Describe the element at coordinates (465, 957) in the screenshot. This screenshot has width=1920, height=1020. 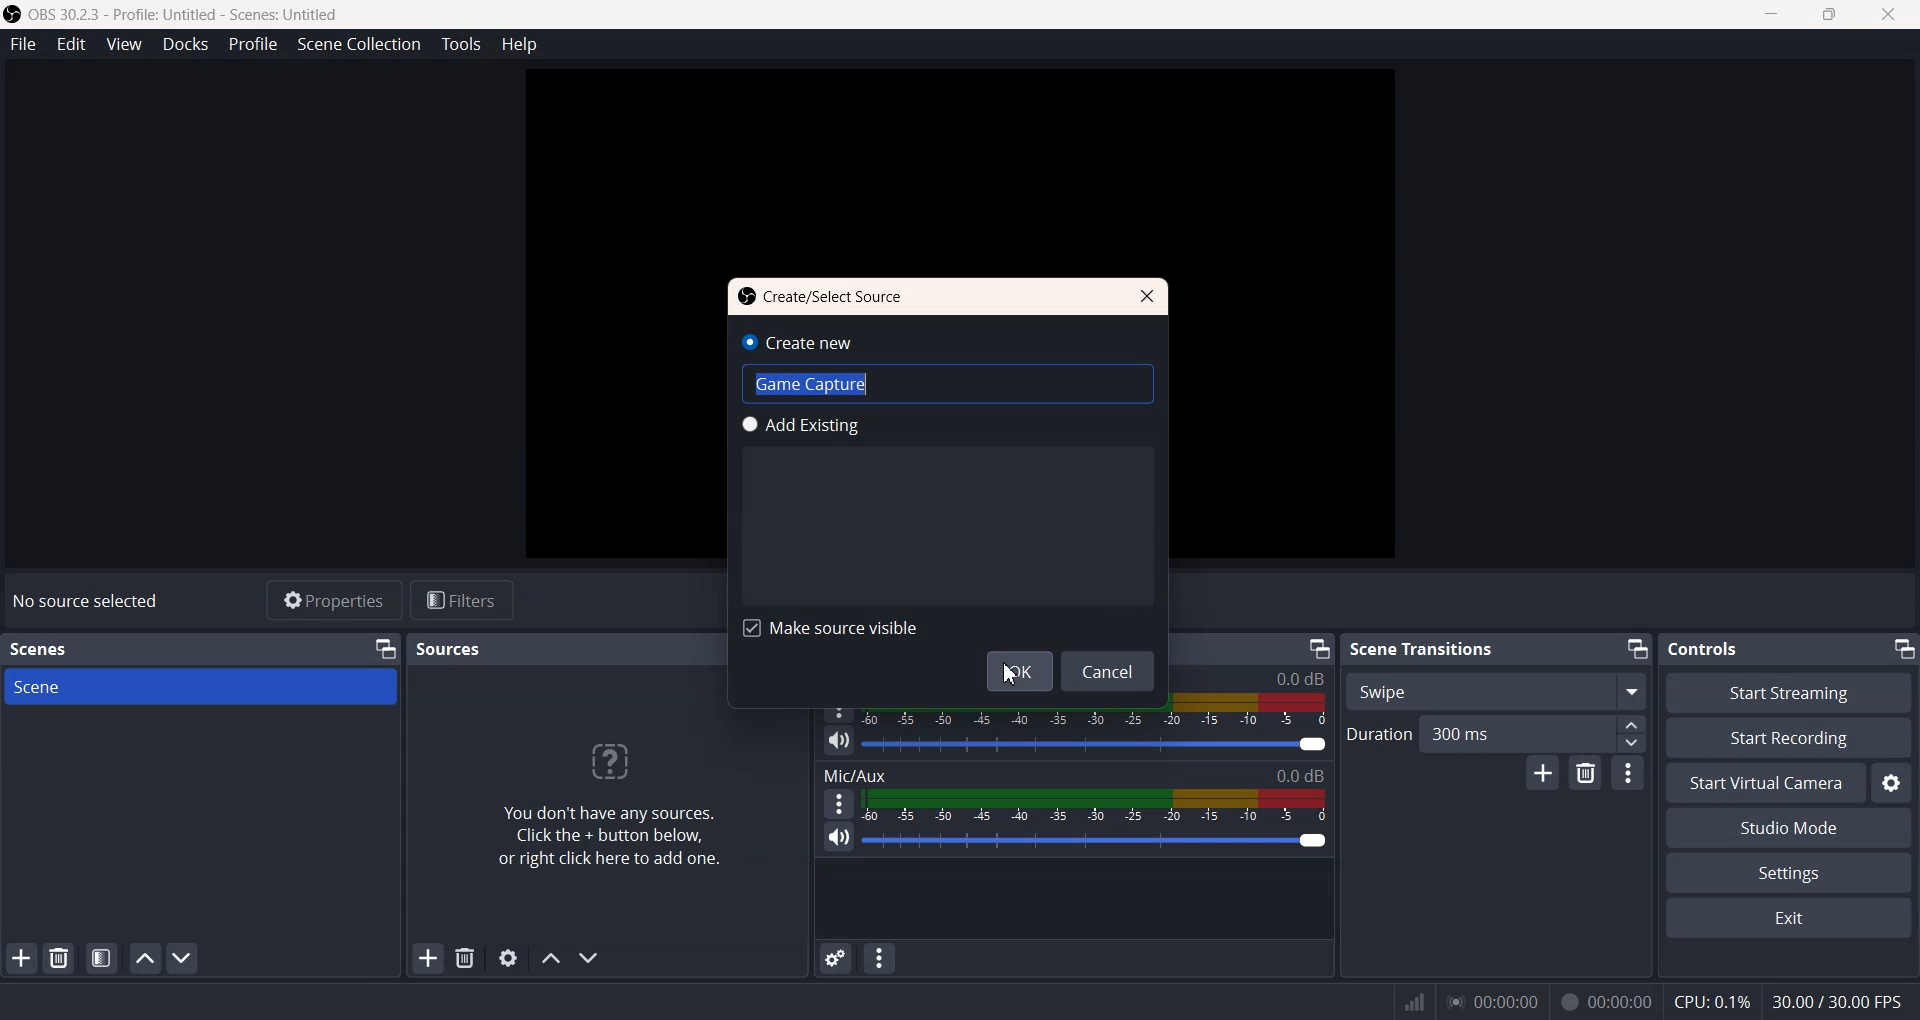
I see `Remove Sources` at that location.